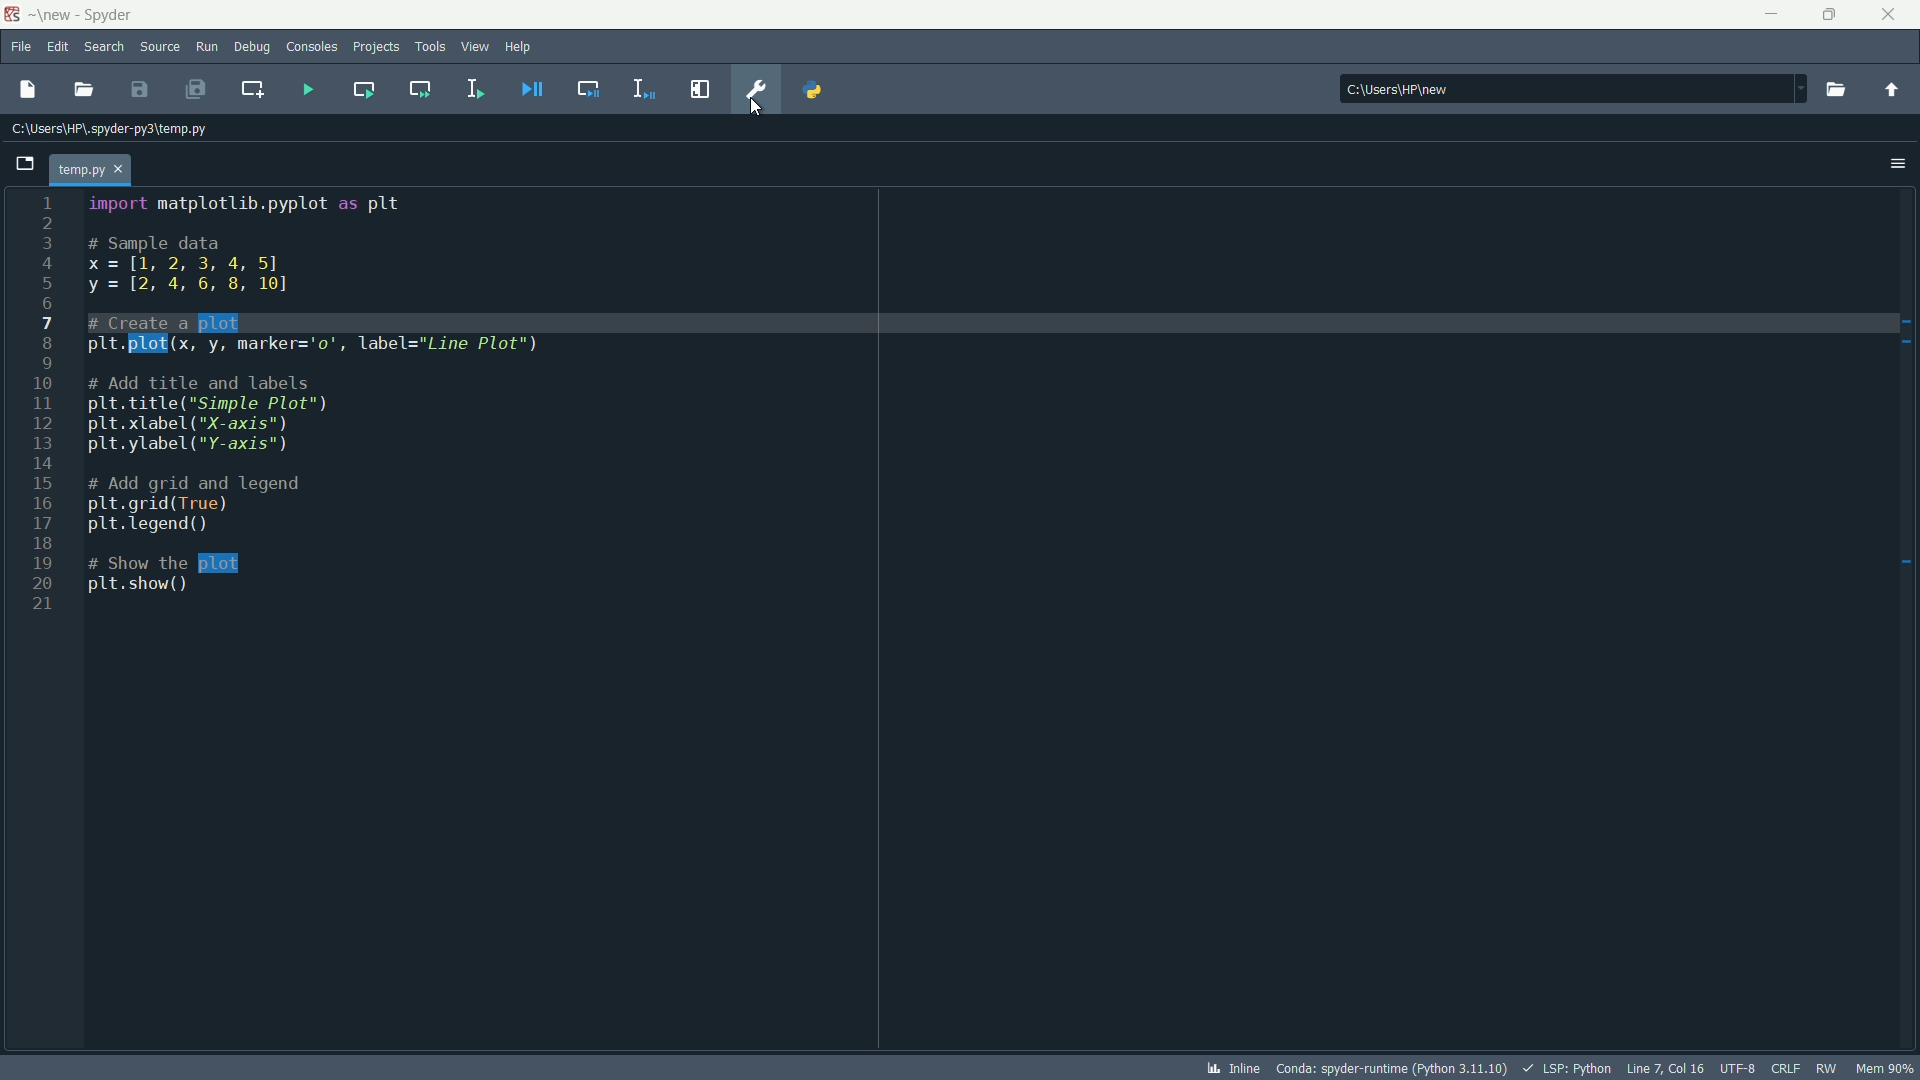  I want to click on edit, so click(58, 48).